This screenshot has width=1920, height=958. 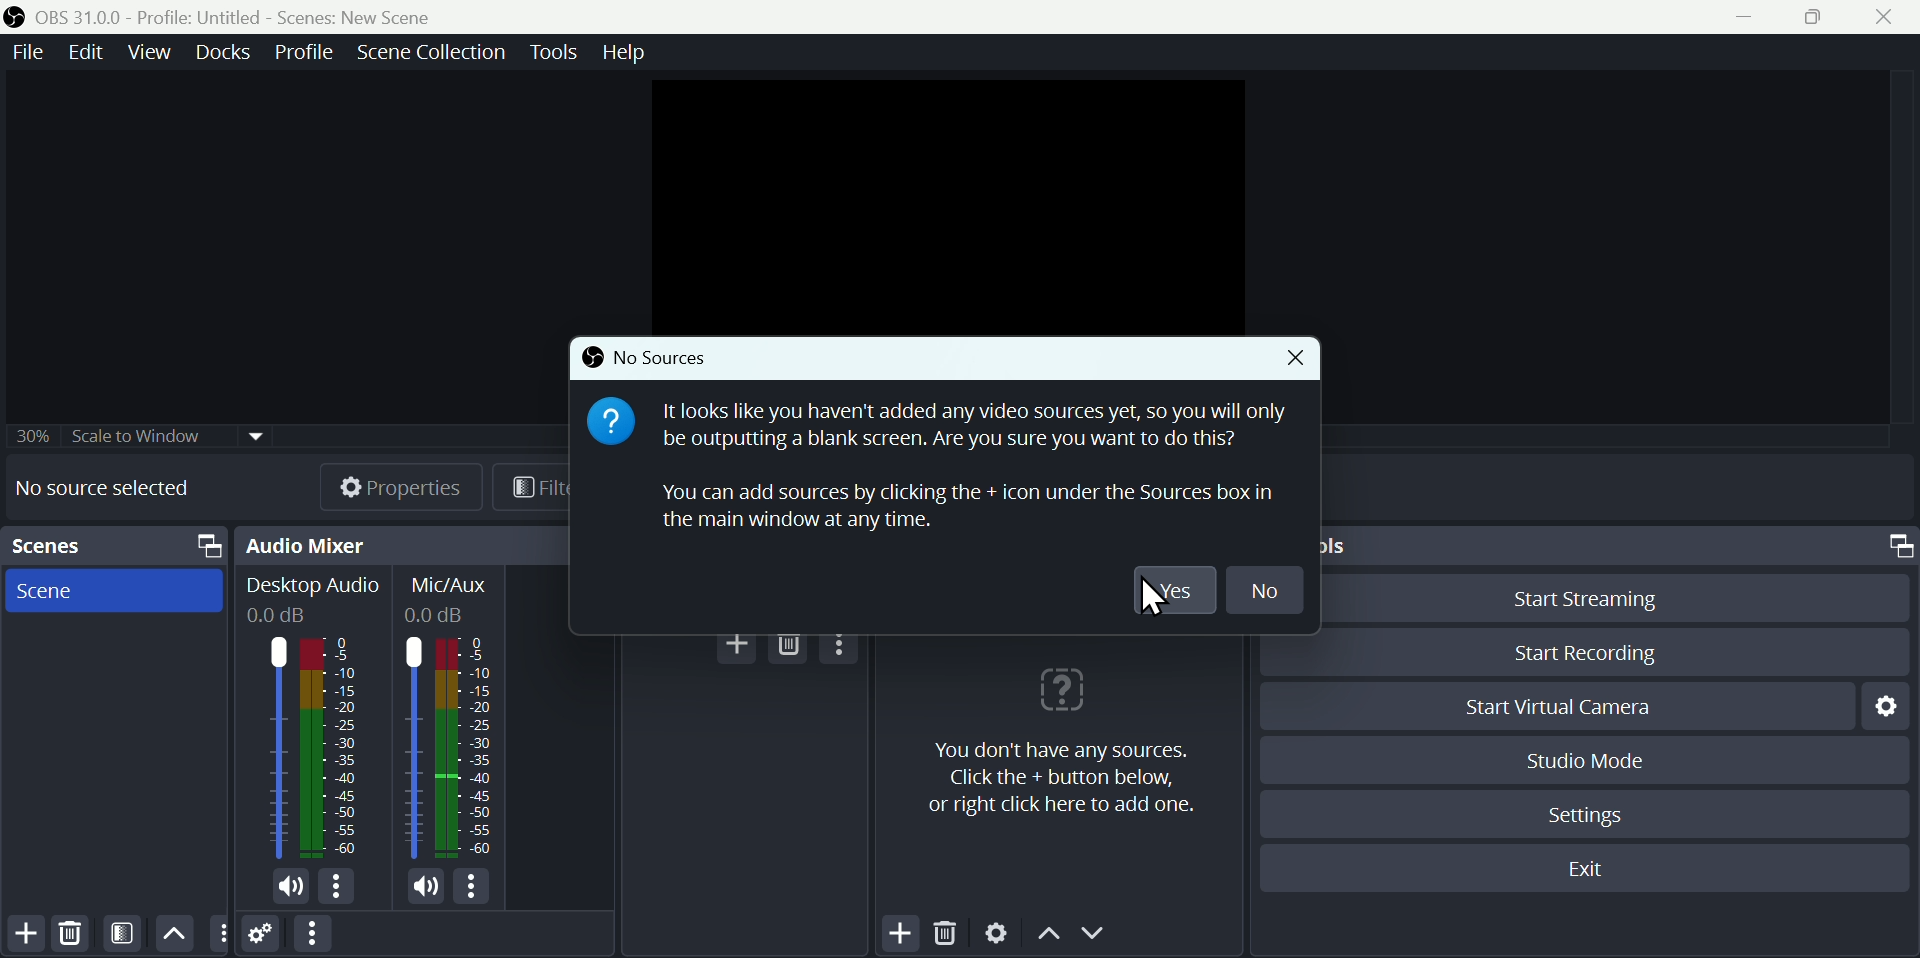 What do you see at coordinates (1061, 777) in the screenshot?
I see `you don't have any sources.` at bounding box center [1061, 777].